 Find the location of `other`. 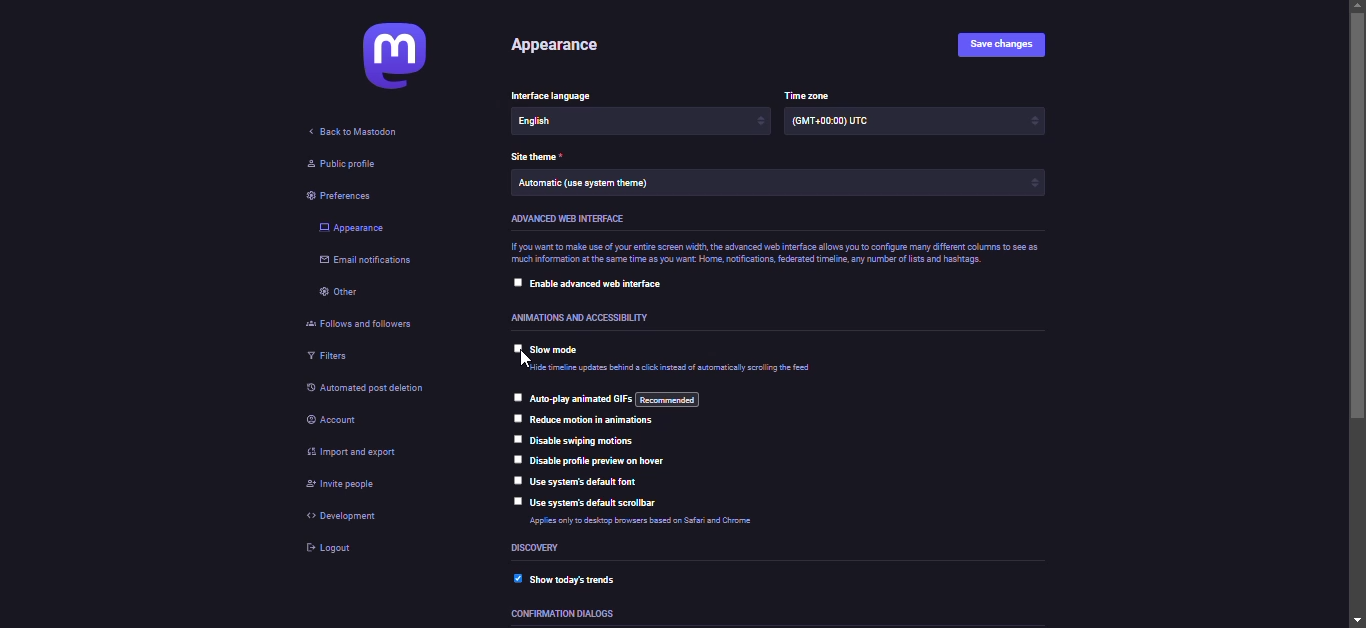

other is located at coordinates (343, 295).